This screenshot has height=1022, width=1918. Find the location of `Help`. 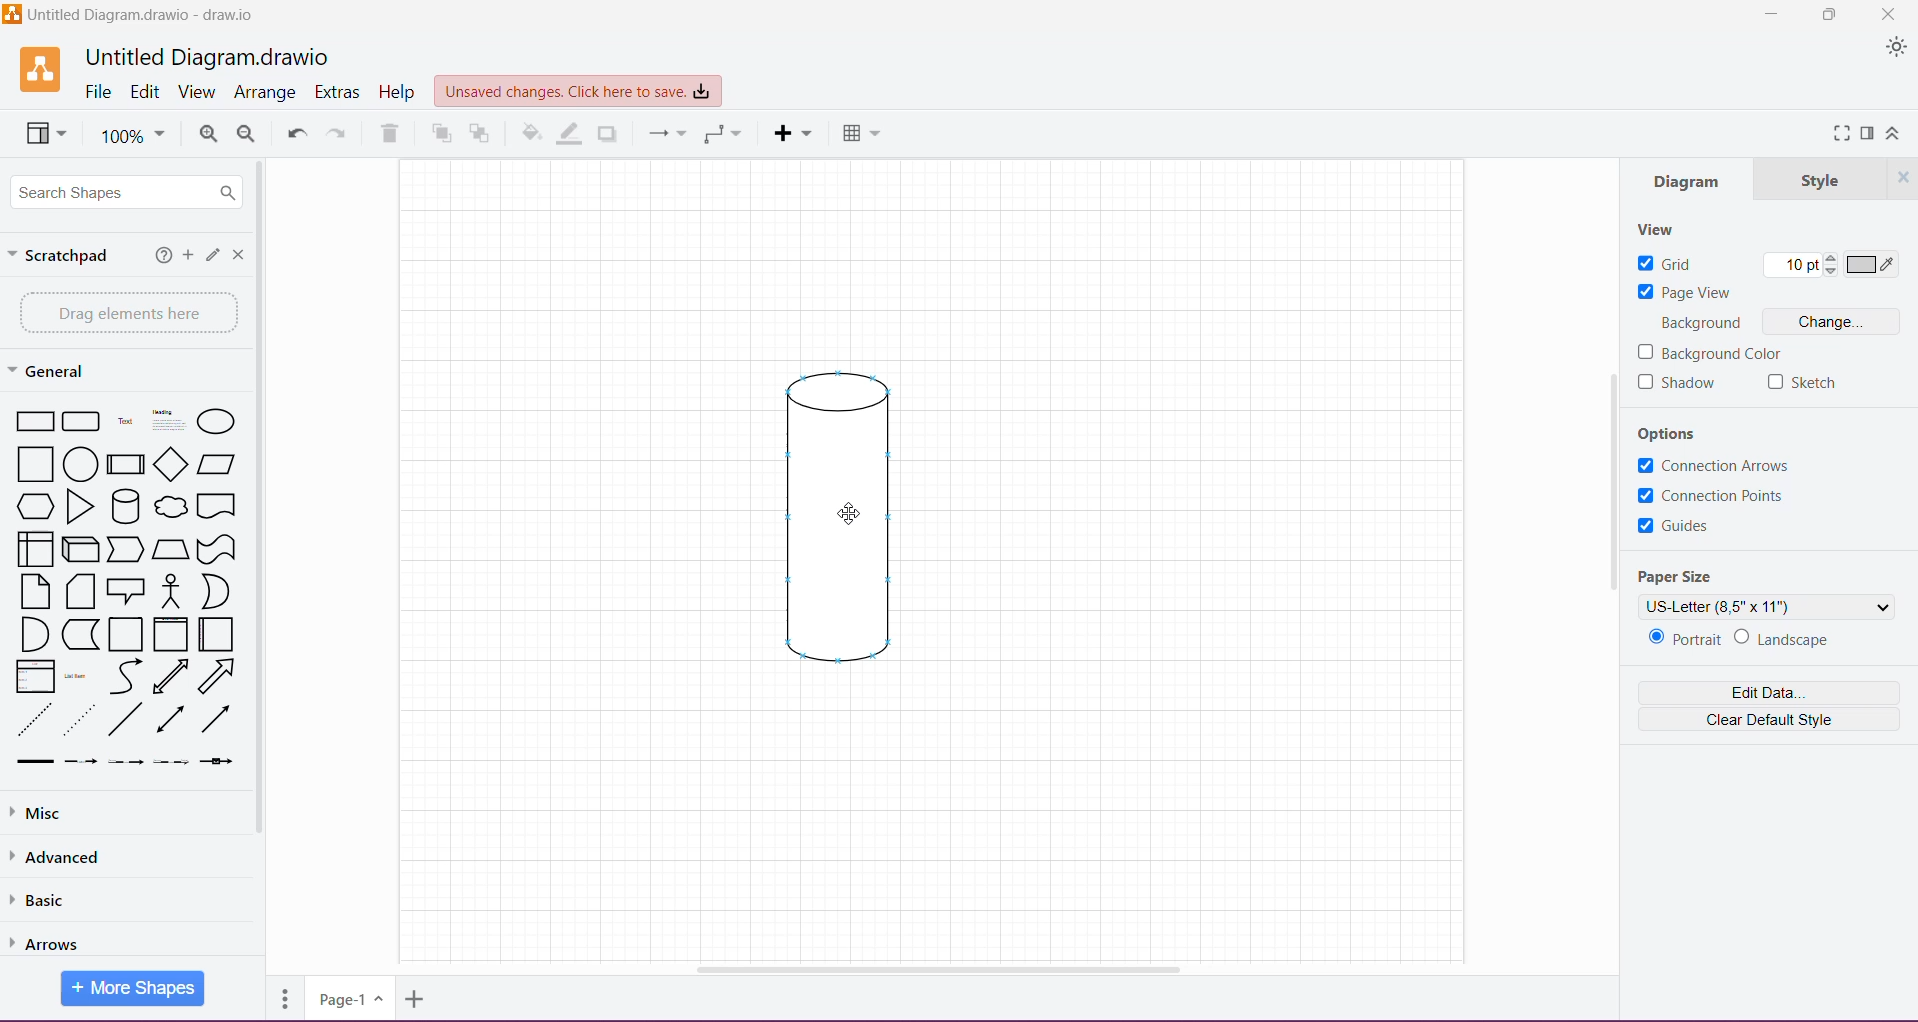

Help is located at coordinates (158, 257).